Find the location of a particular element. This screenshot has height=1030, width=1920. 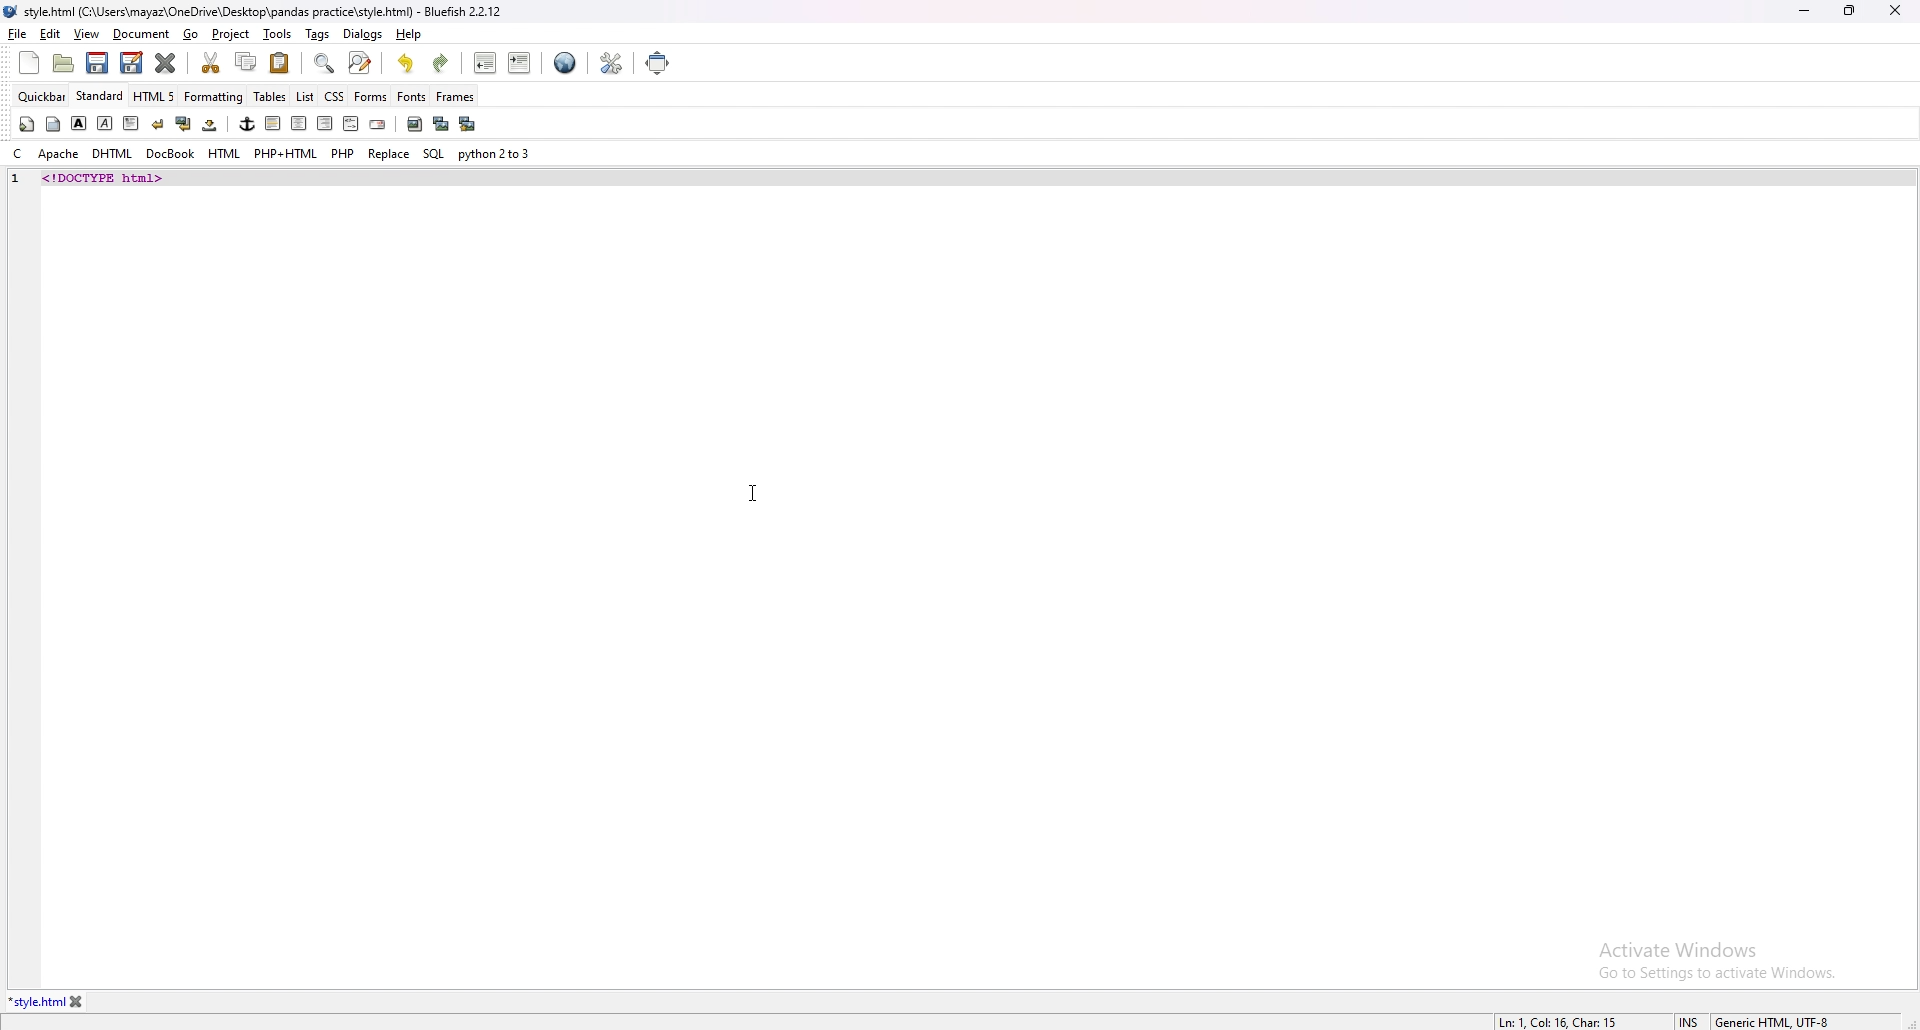

tab is located at coordinates (36, 1002).